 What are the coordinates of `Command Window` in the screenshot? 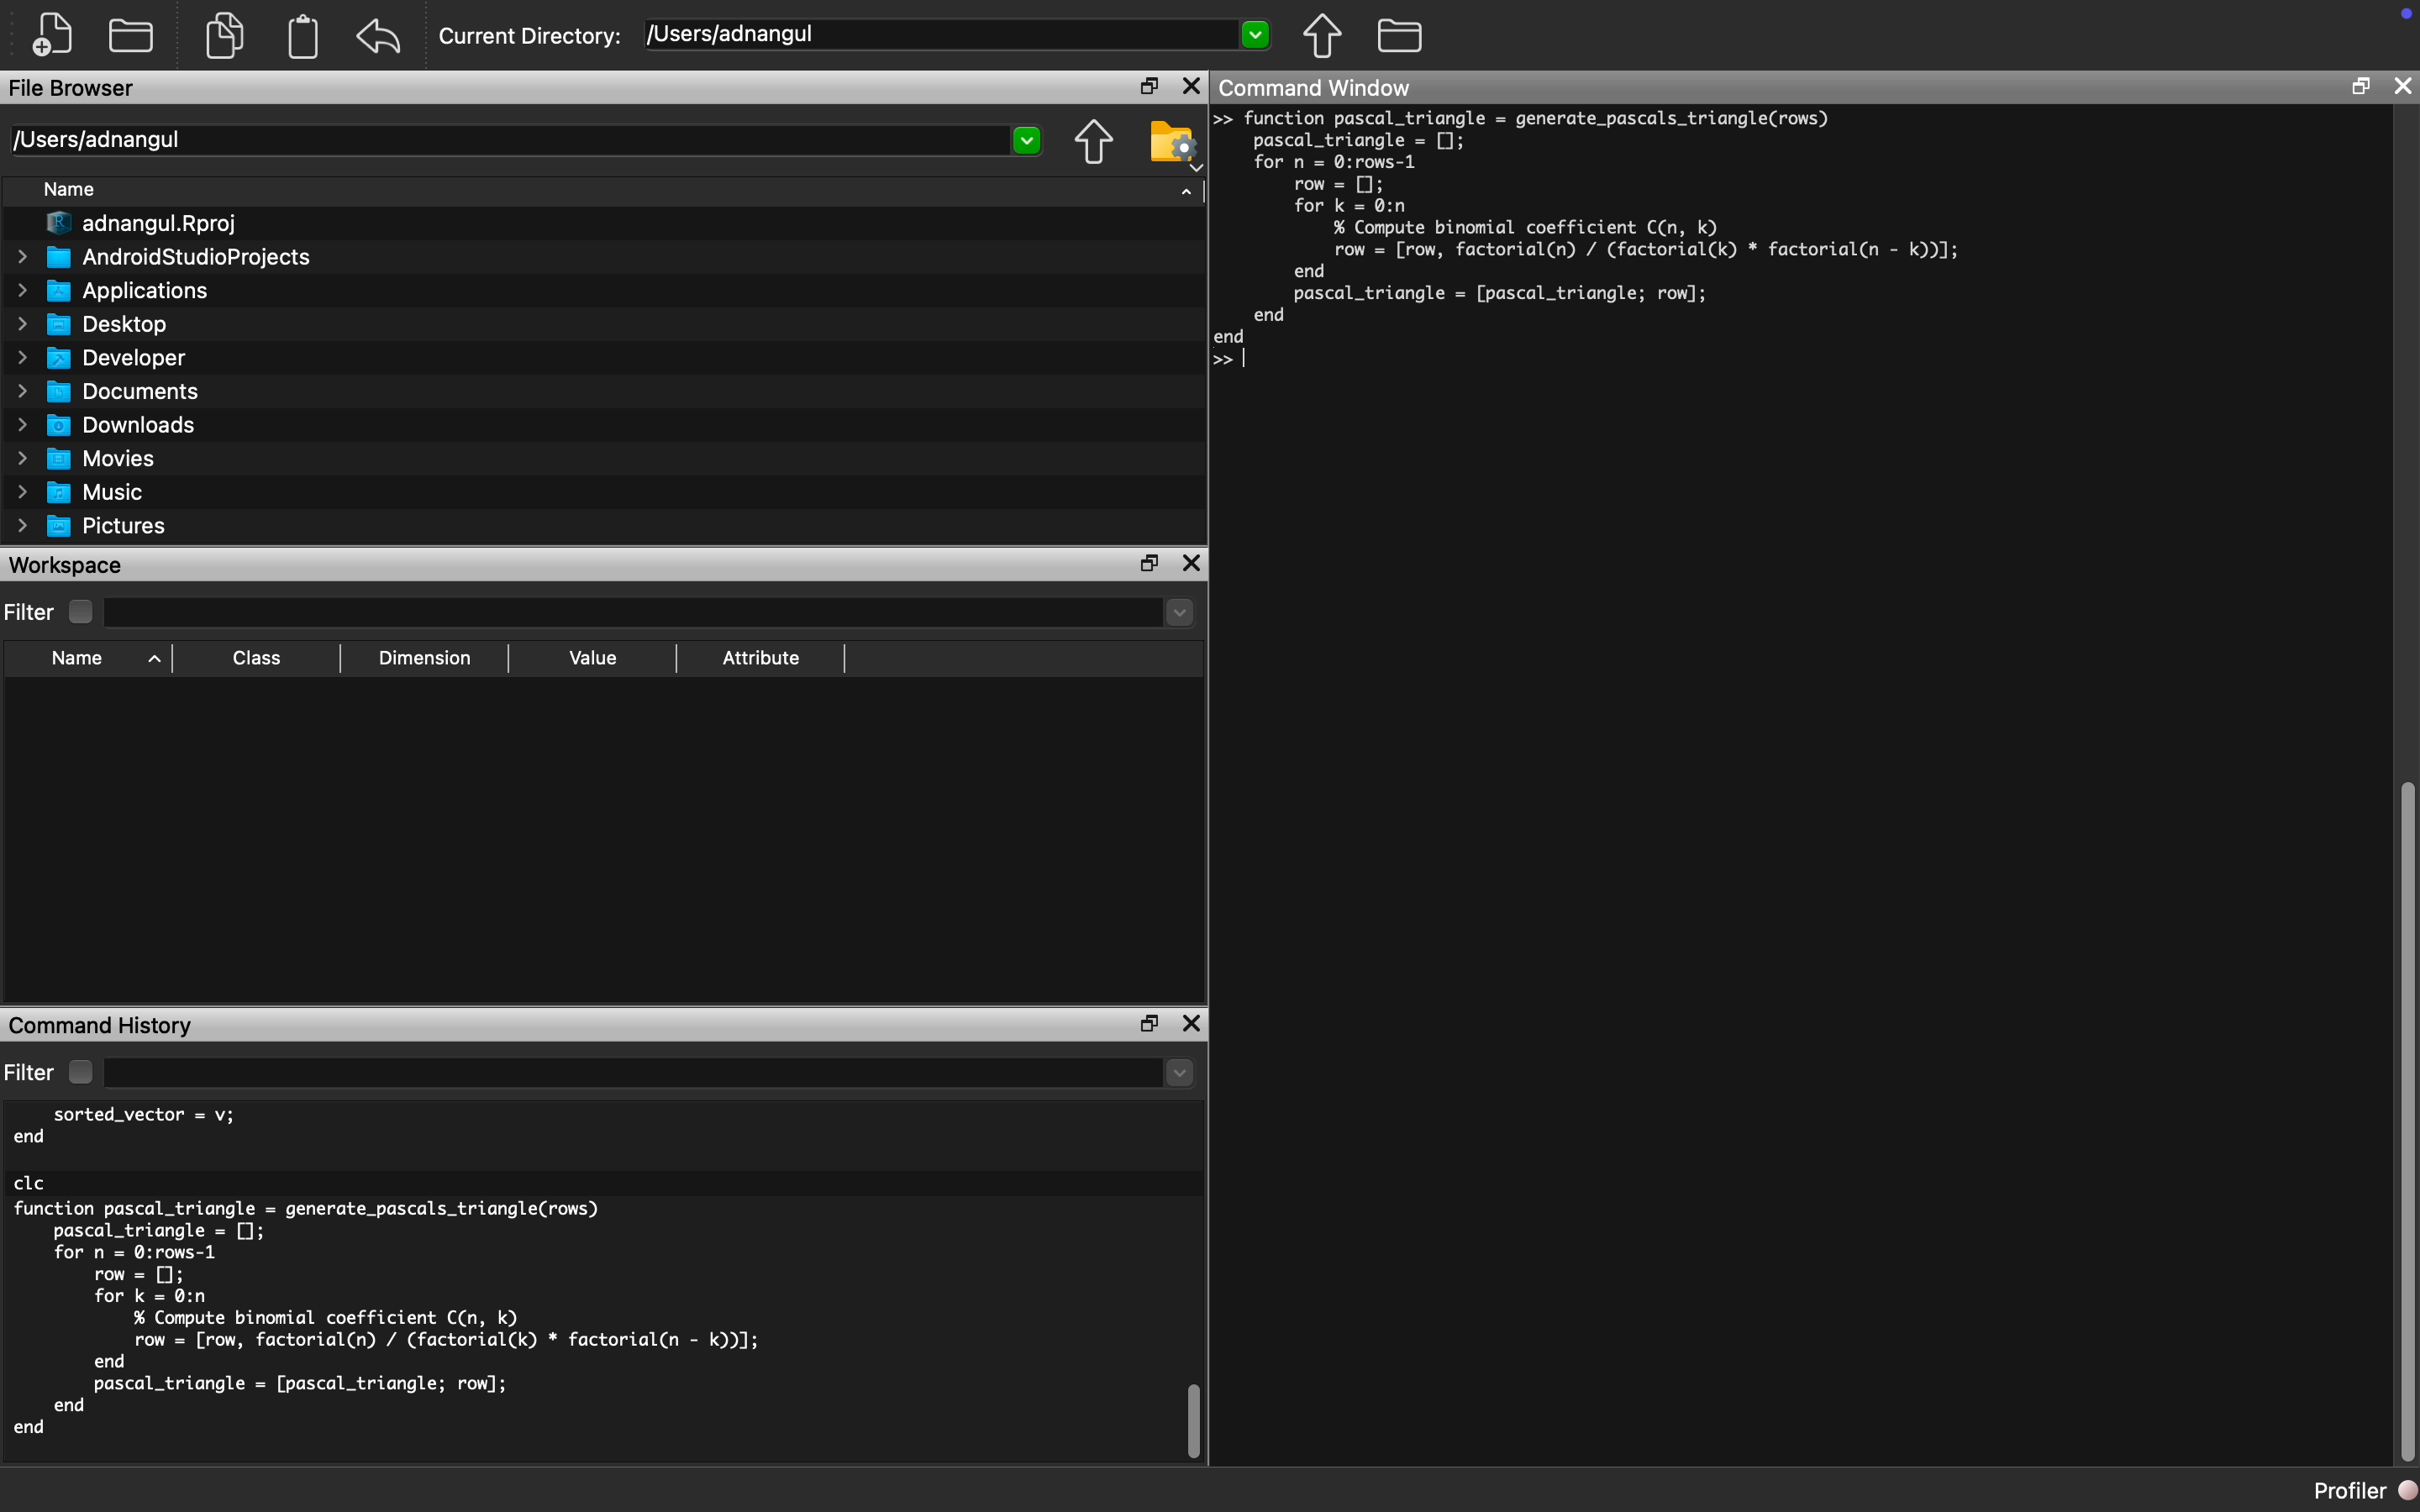 It's located at (1320, 86).